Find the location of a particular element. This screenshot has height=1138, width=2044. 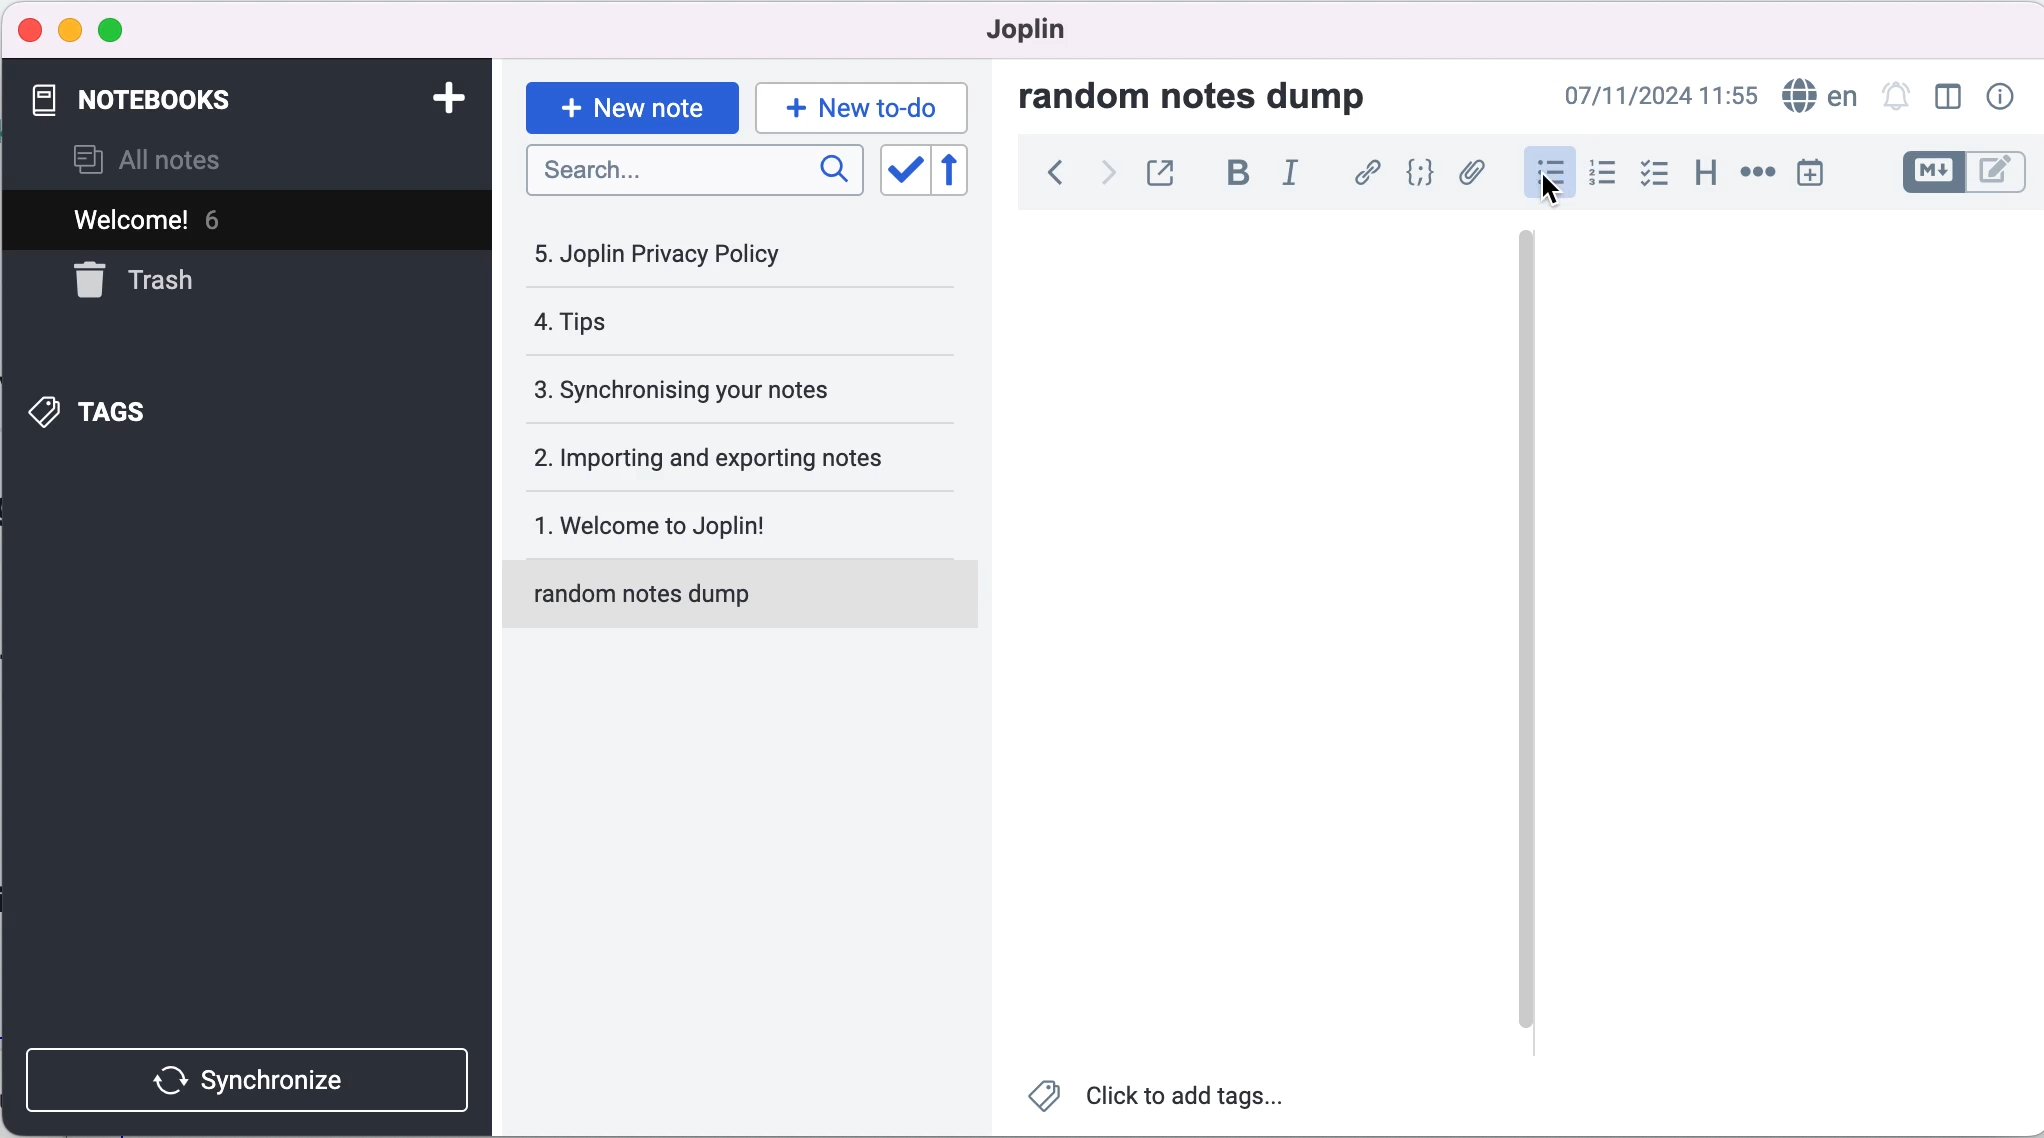

blank canvas is located at coordinates (1791, 639).